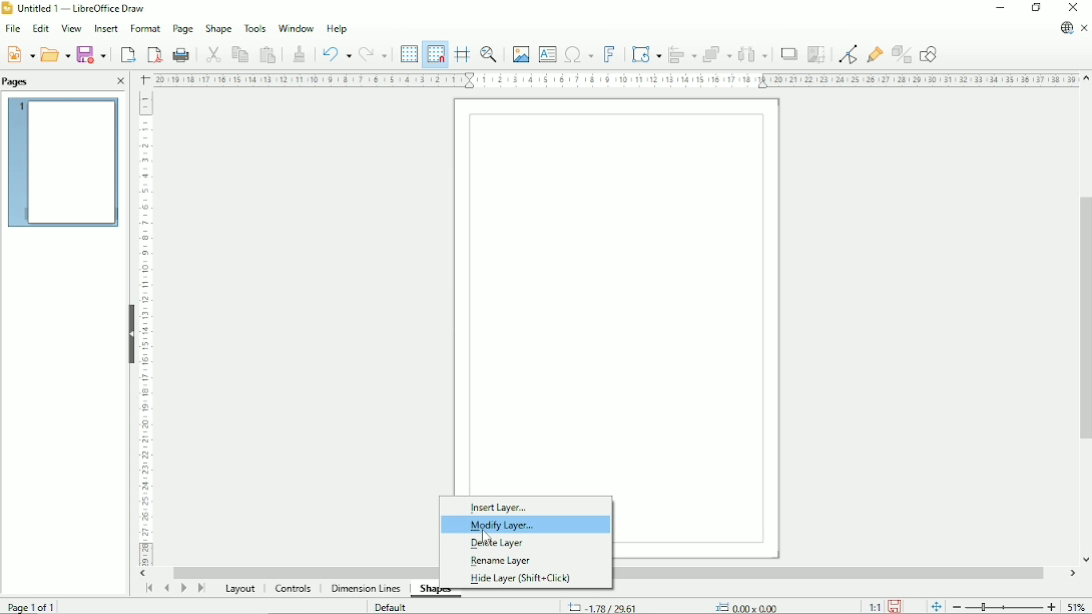 This screenshot has width=1092, height=614. Describe the element at coordinates (335, 52) in the screenshot. I see `Undo` at that location.